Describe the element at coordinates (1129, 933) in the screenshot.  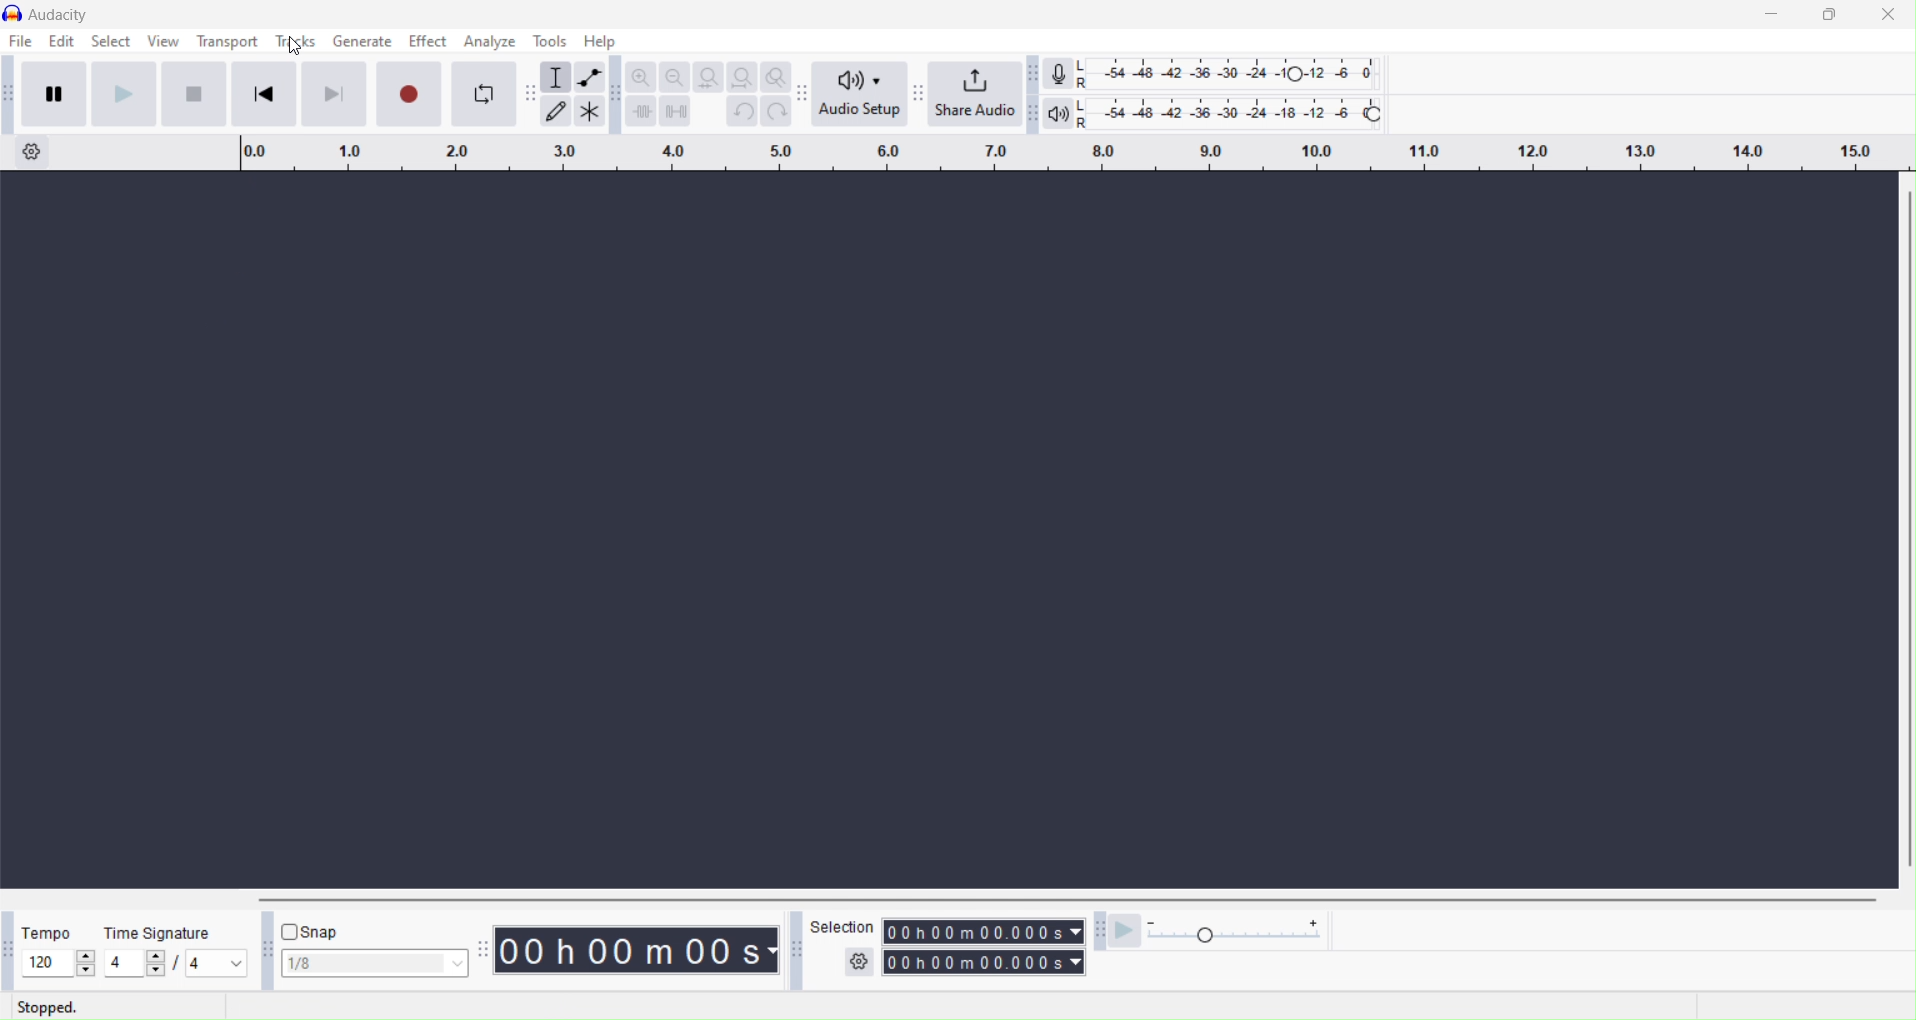
I see `Play at speed` at that location.